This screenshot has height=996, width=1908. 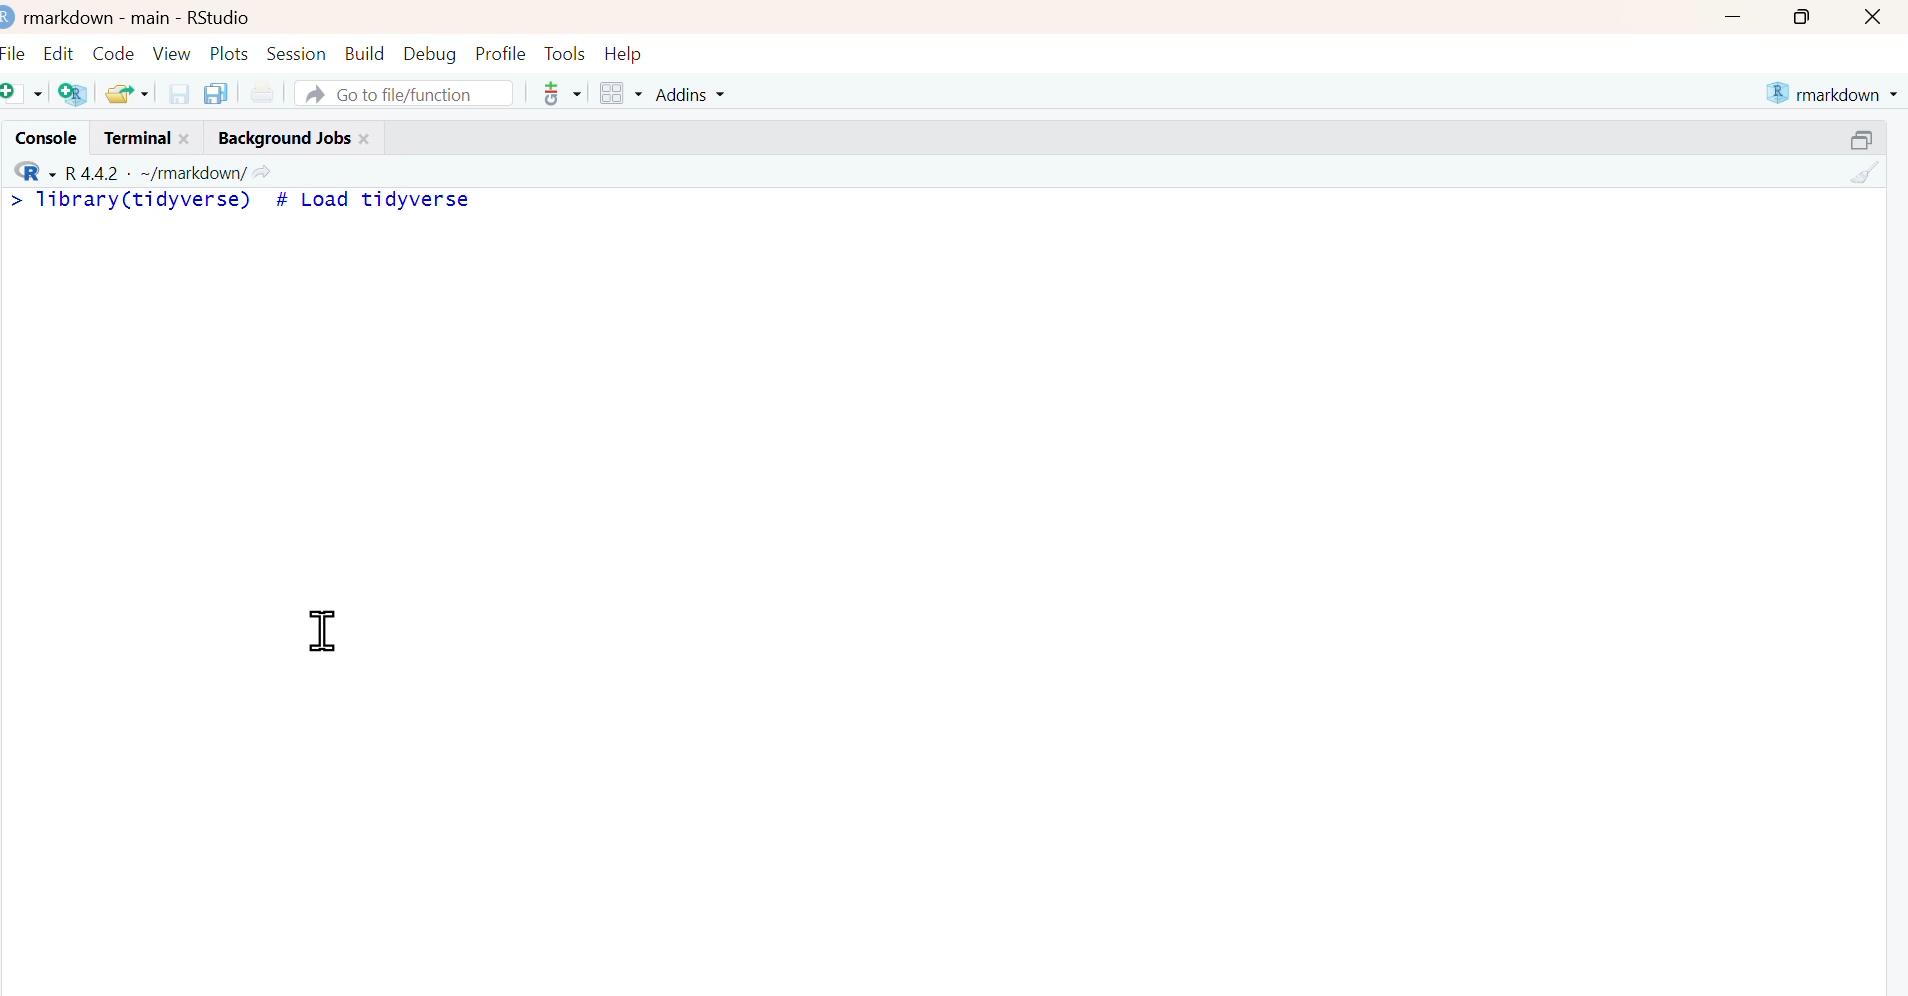 I want to click on Print current file, so click(x=262, y=92).